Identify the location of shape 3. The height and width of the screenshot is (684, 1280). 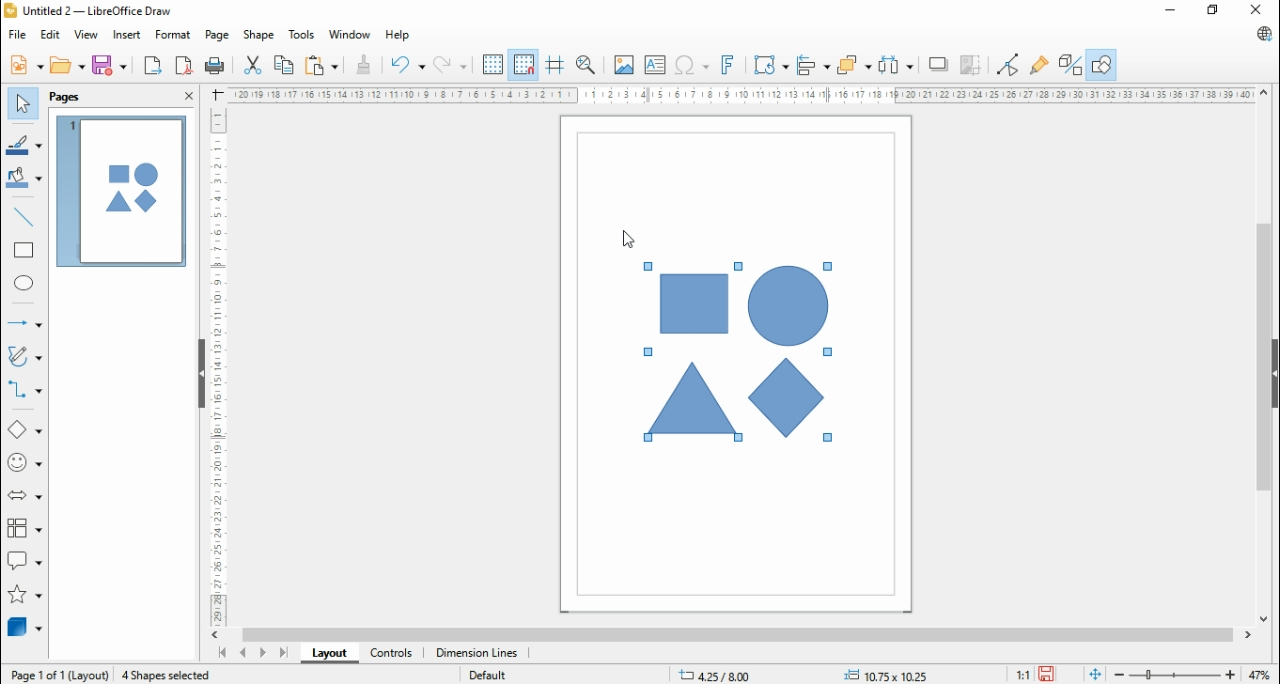
(787, 307).